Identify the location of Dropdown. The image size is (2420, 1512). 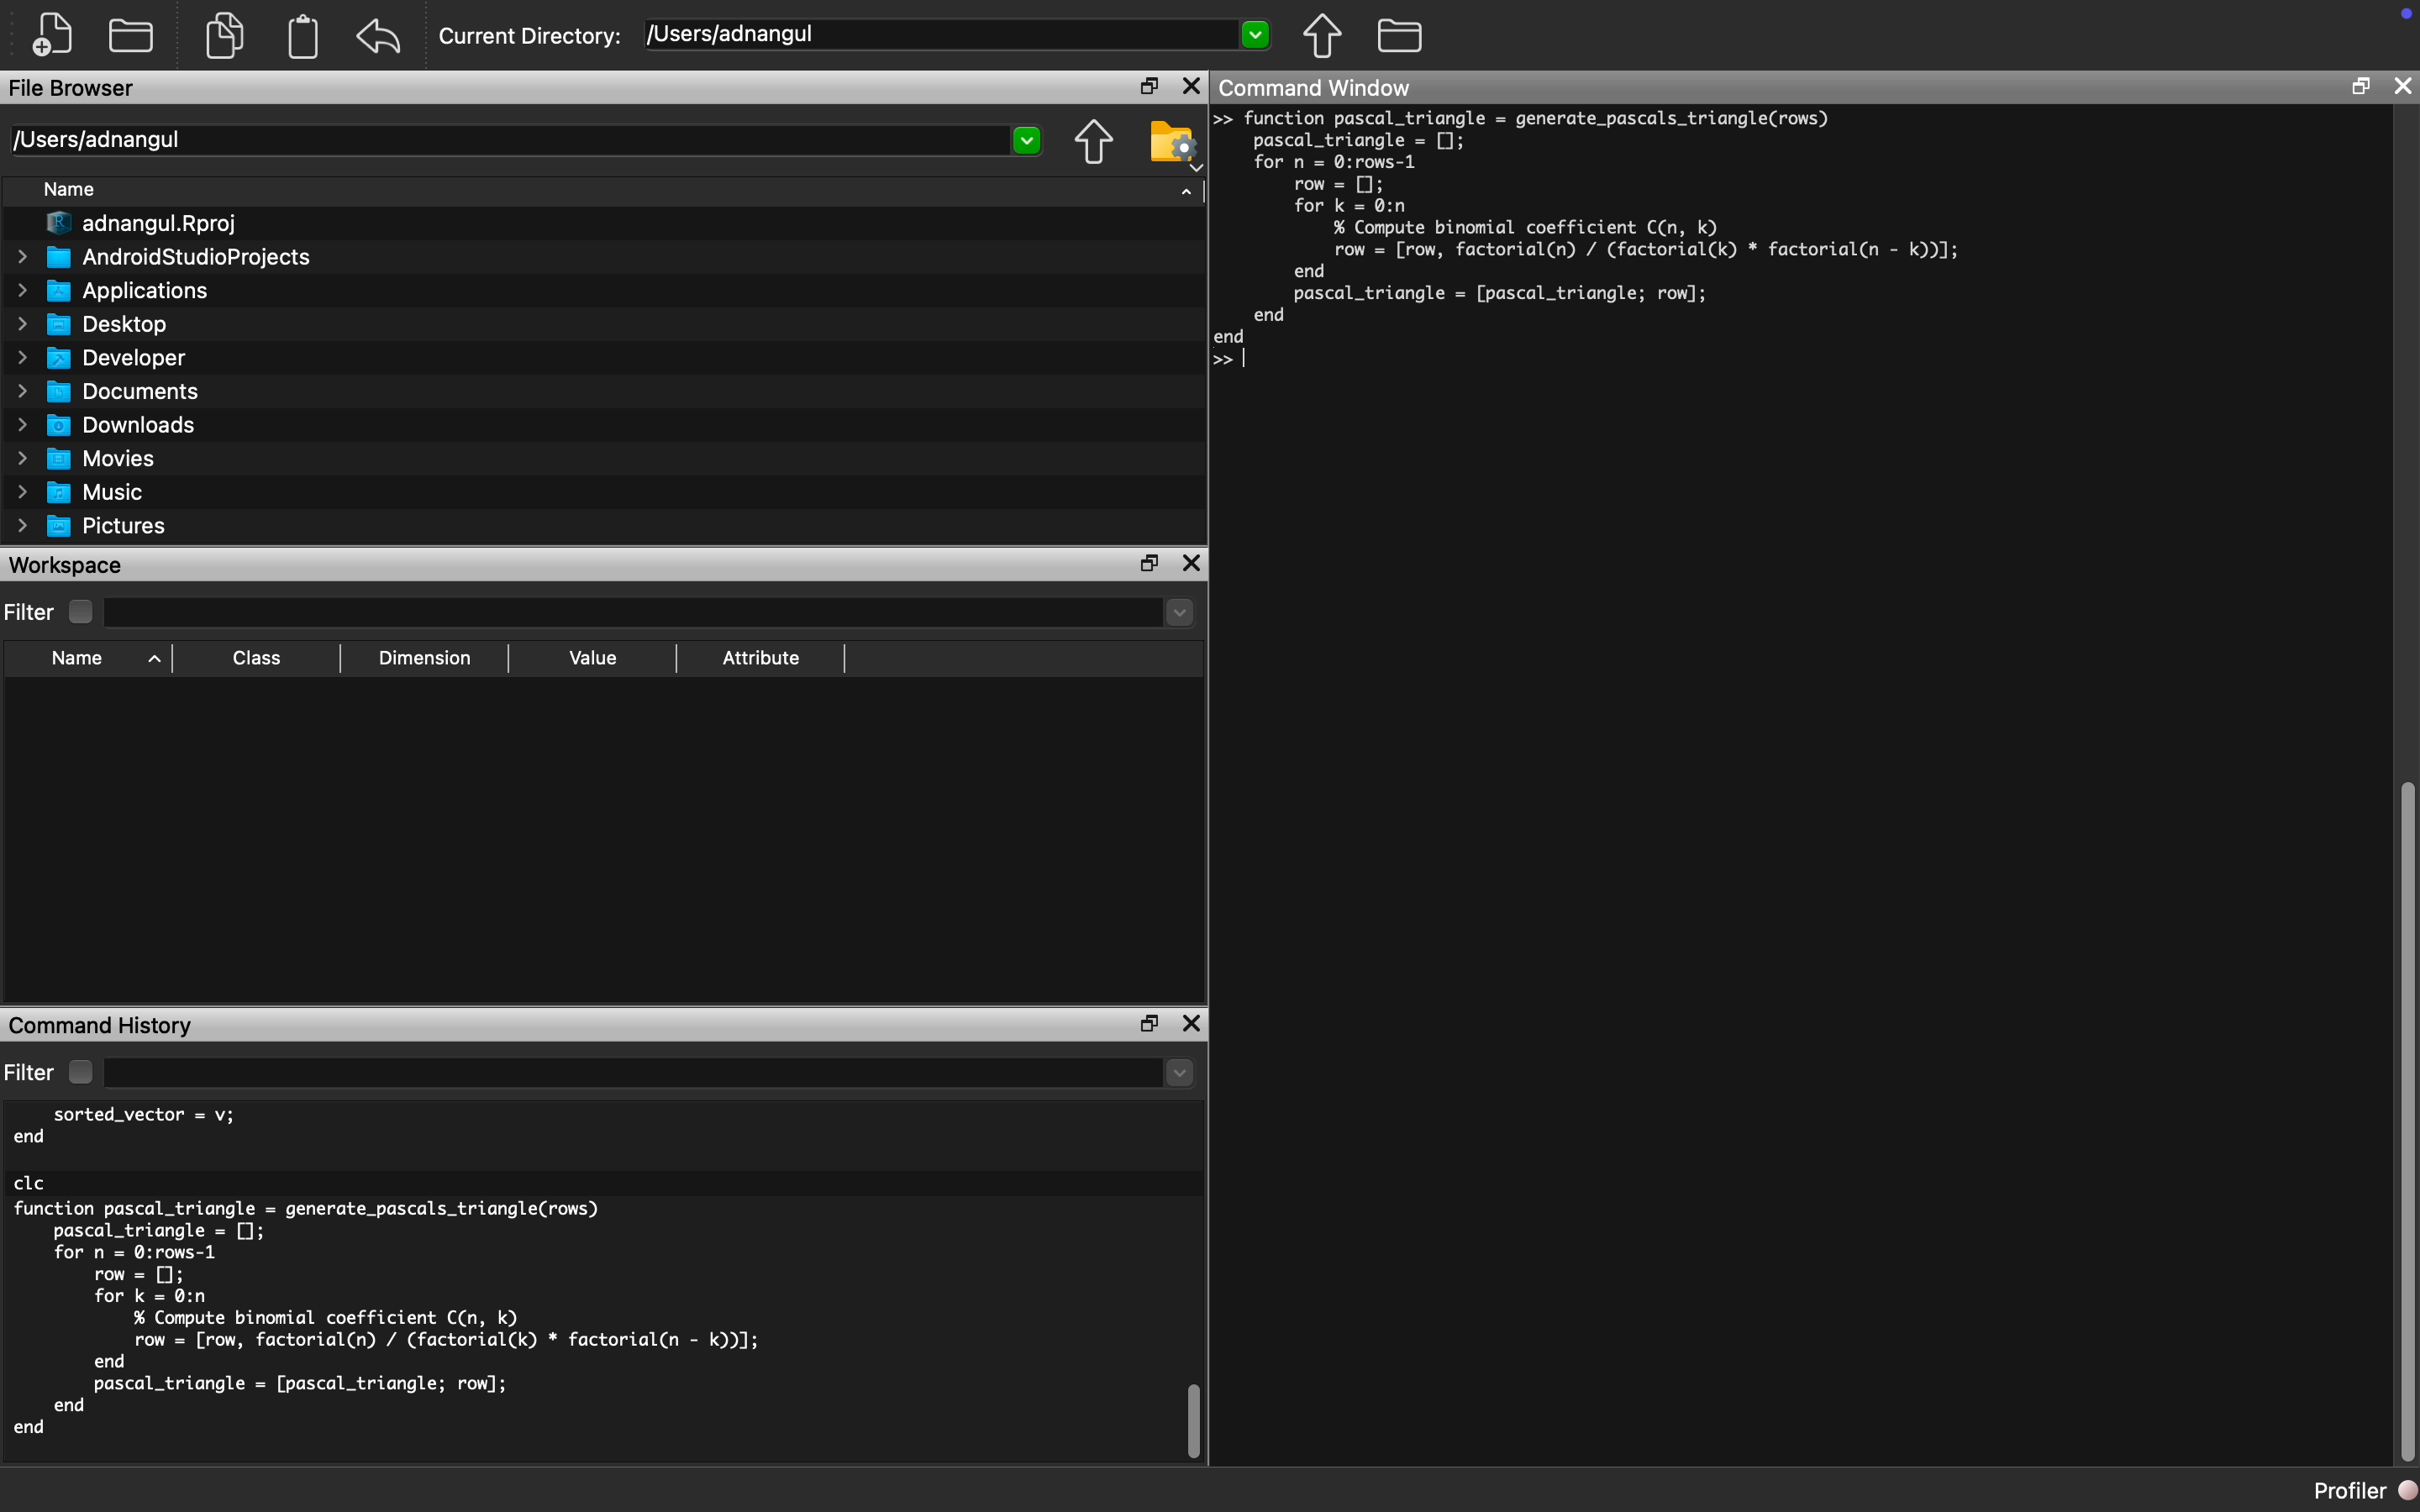
(650, 1075).